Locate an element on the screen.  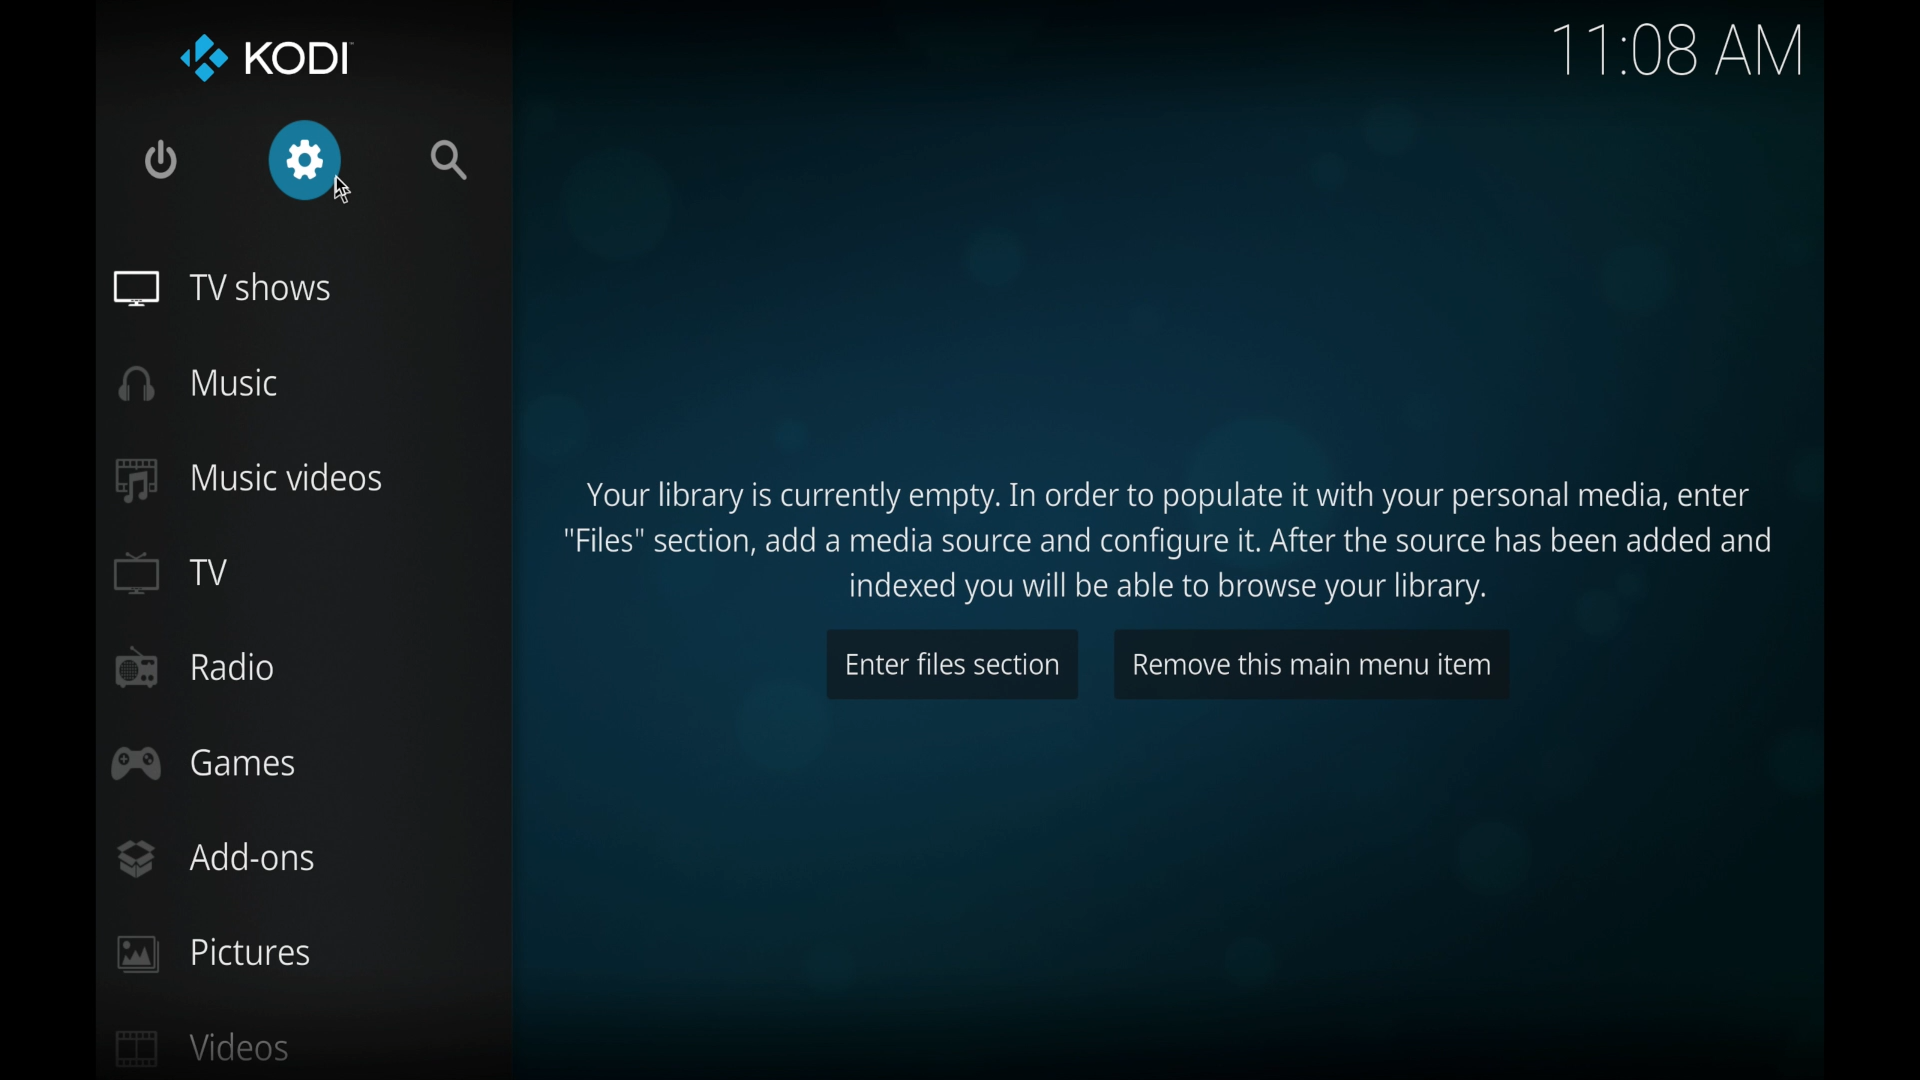
TV is located at coordinates (173, 573).